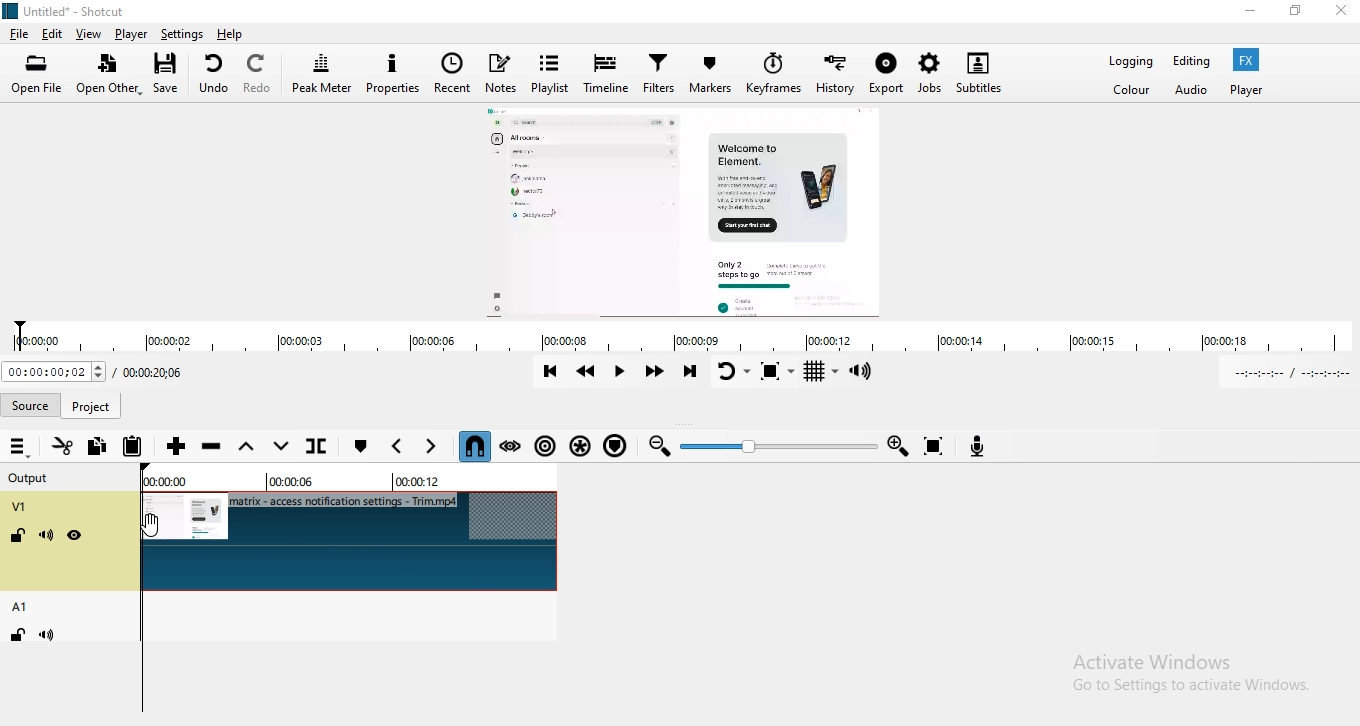 The height and width of the screenshot is (726, 1360). Describe the element at coordinates (1128, 61) in the screenshot. I see `Logging` at that location.